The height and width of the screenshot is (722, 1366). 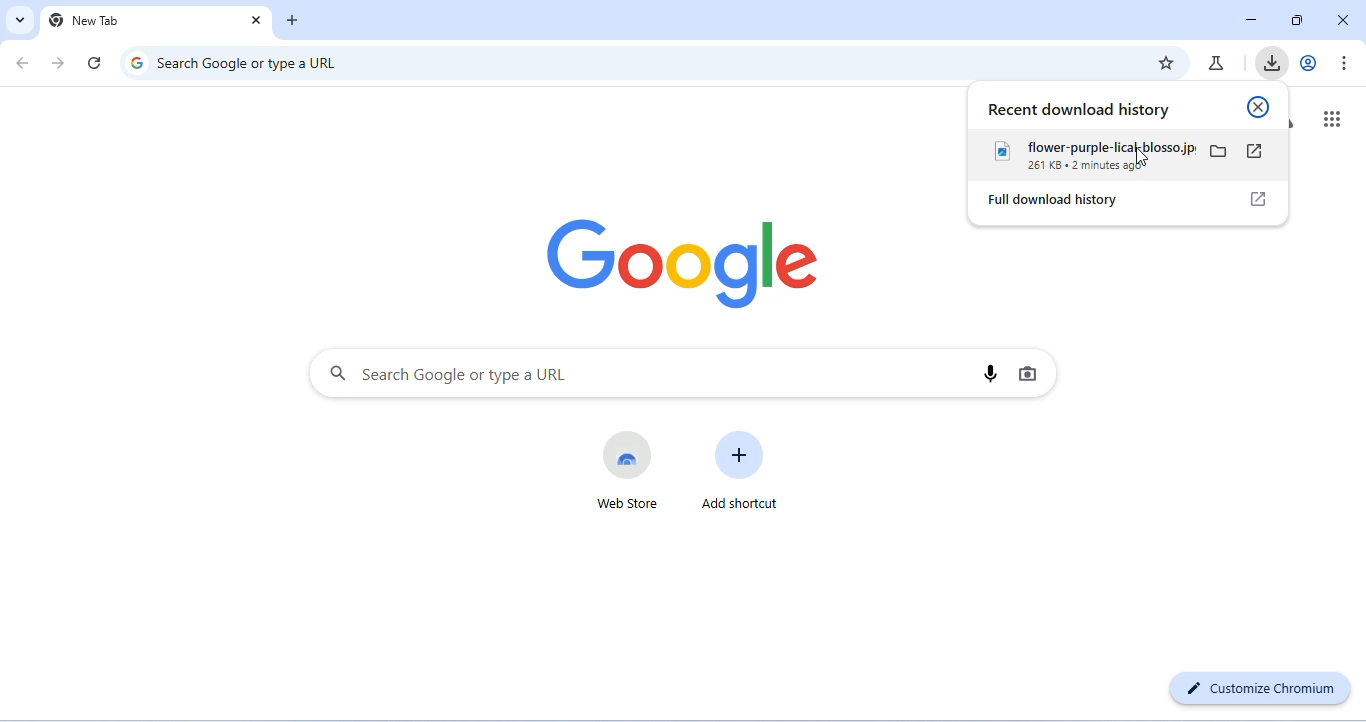 I want to click on show full download history in a new tab, so click(x=1257, y=199).